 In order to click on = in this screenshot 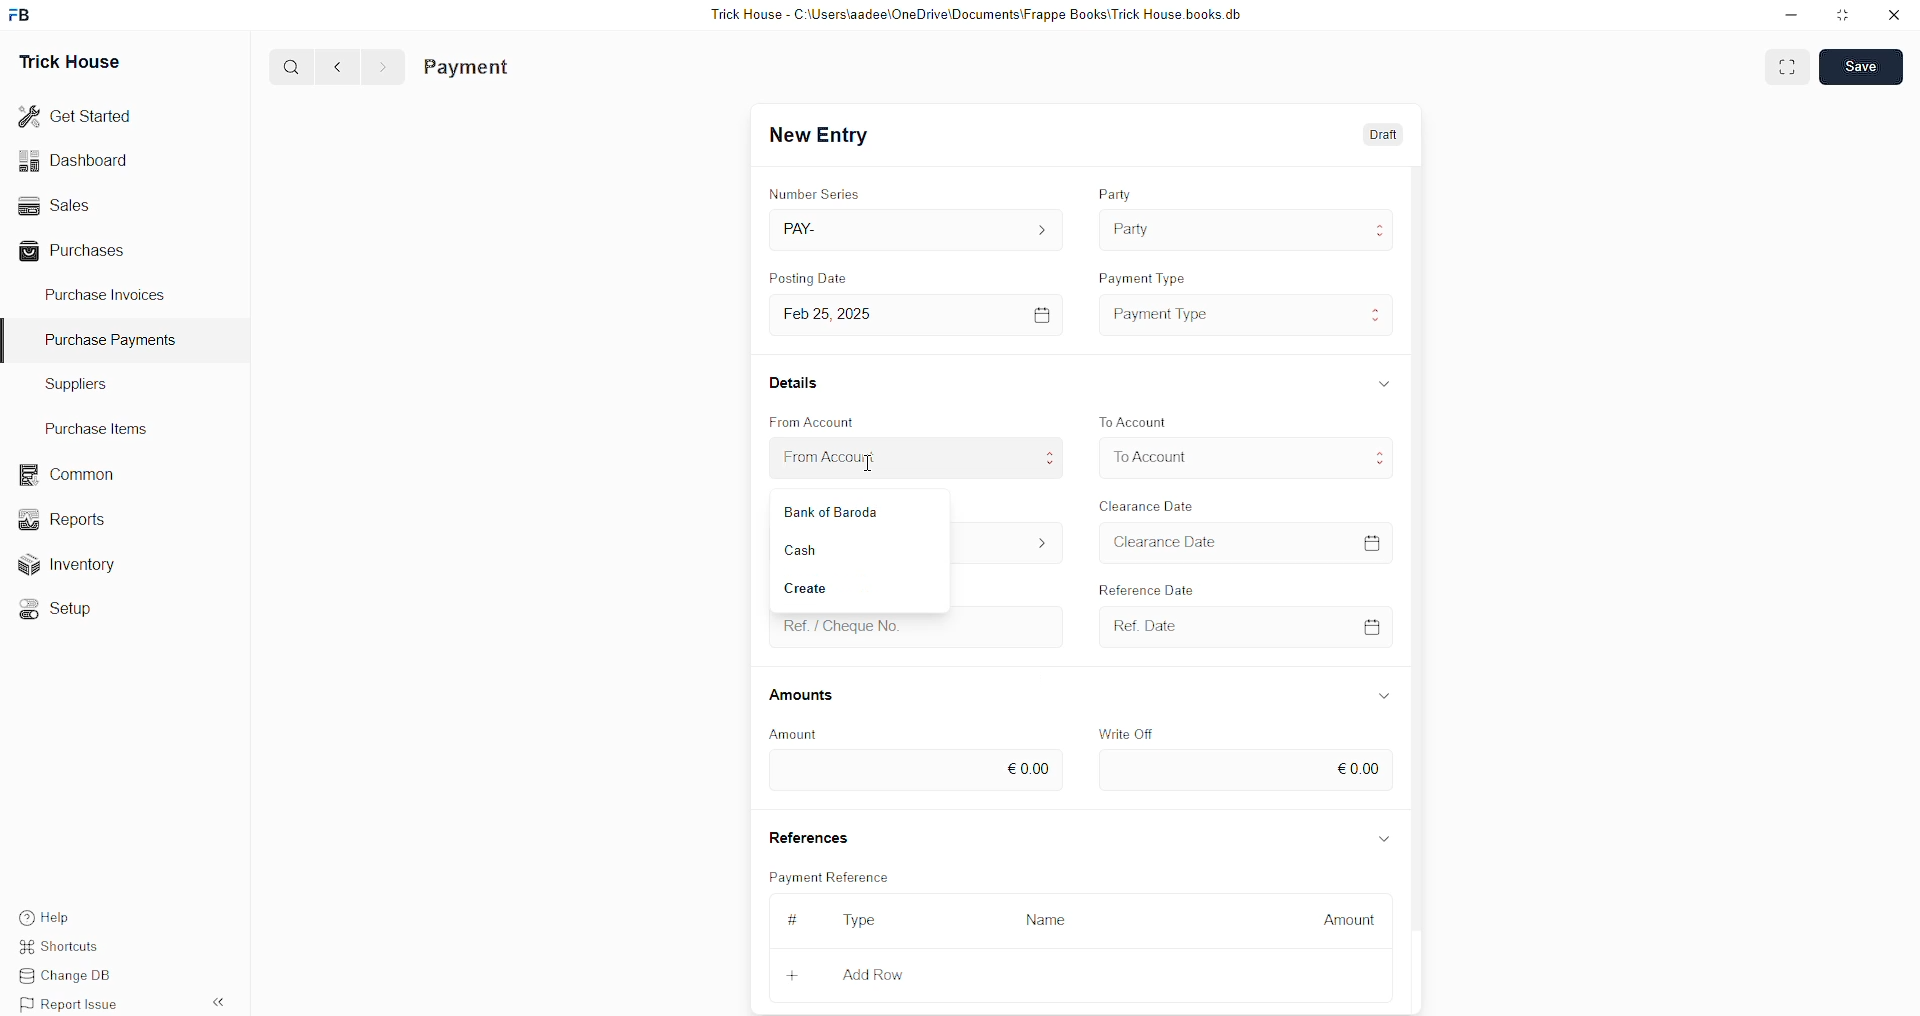, I will do `click(1376, 540)`.